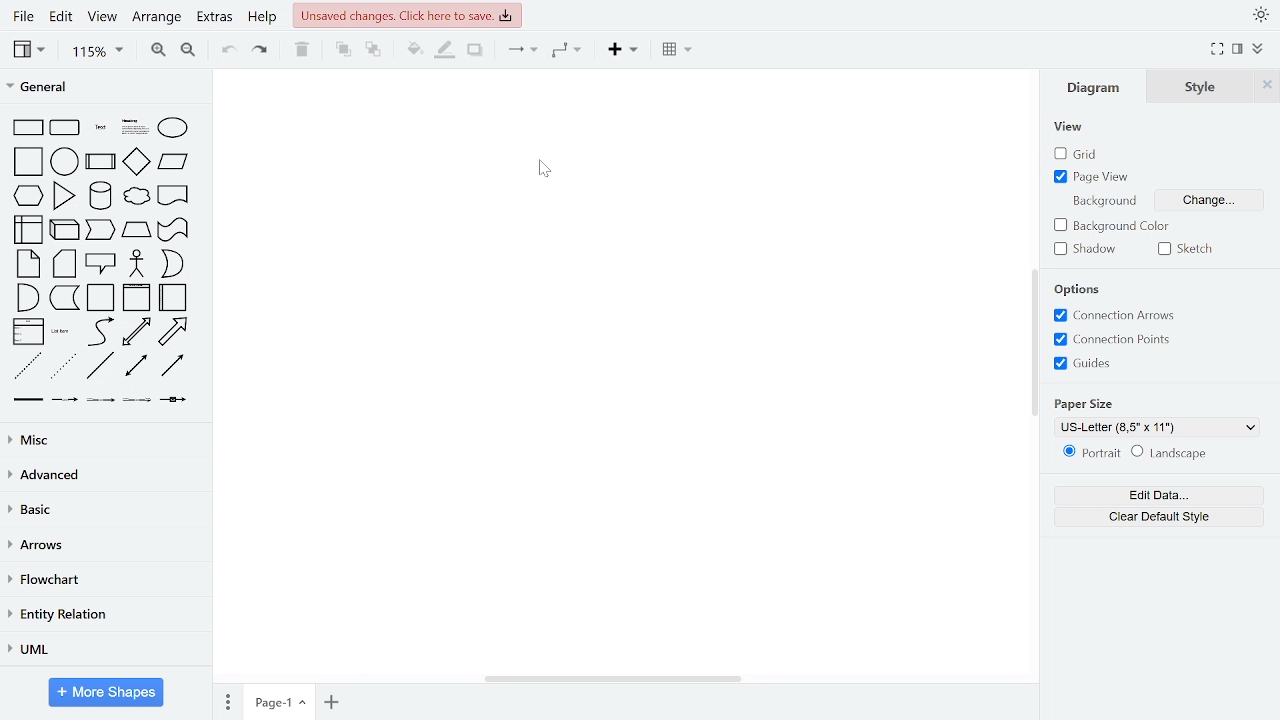  What do you see at coordinates (1158, 495) in the screenshot?
I see `edit data` at bounding box center [1158, 495].